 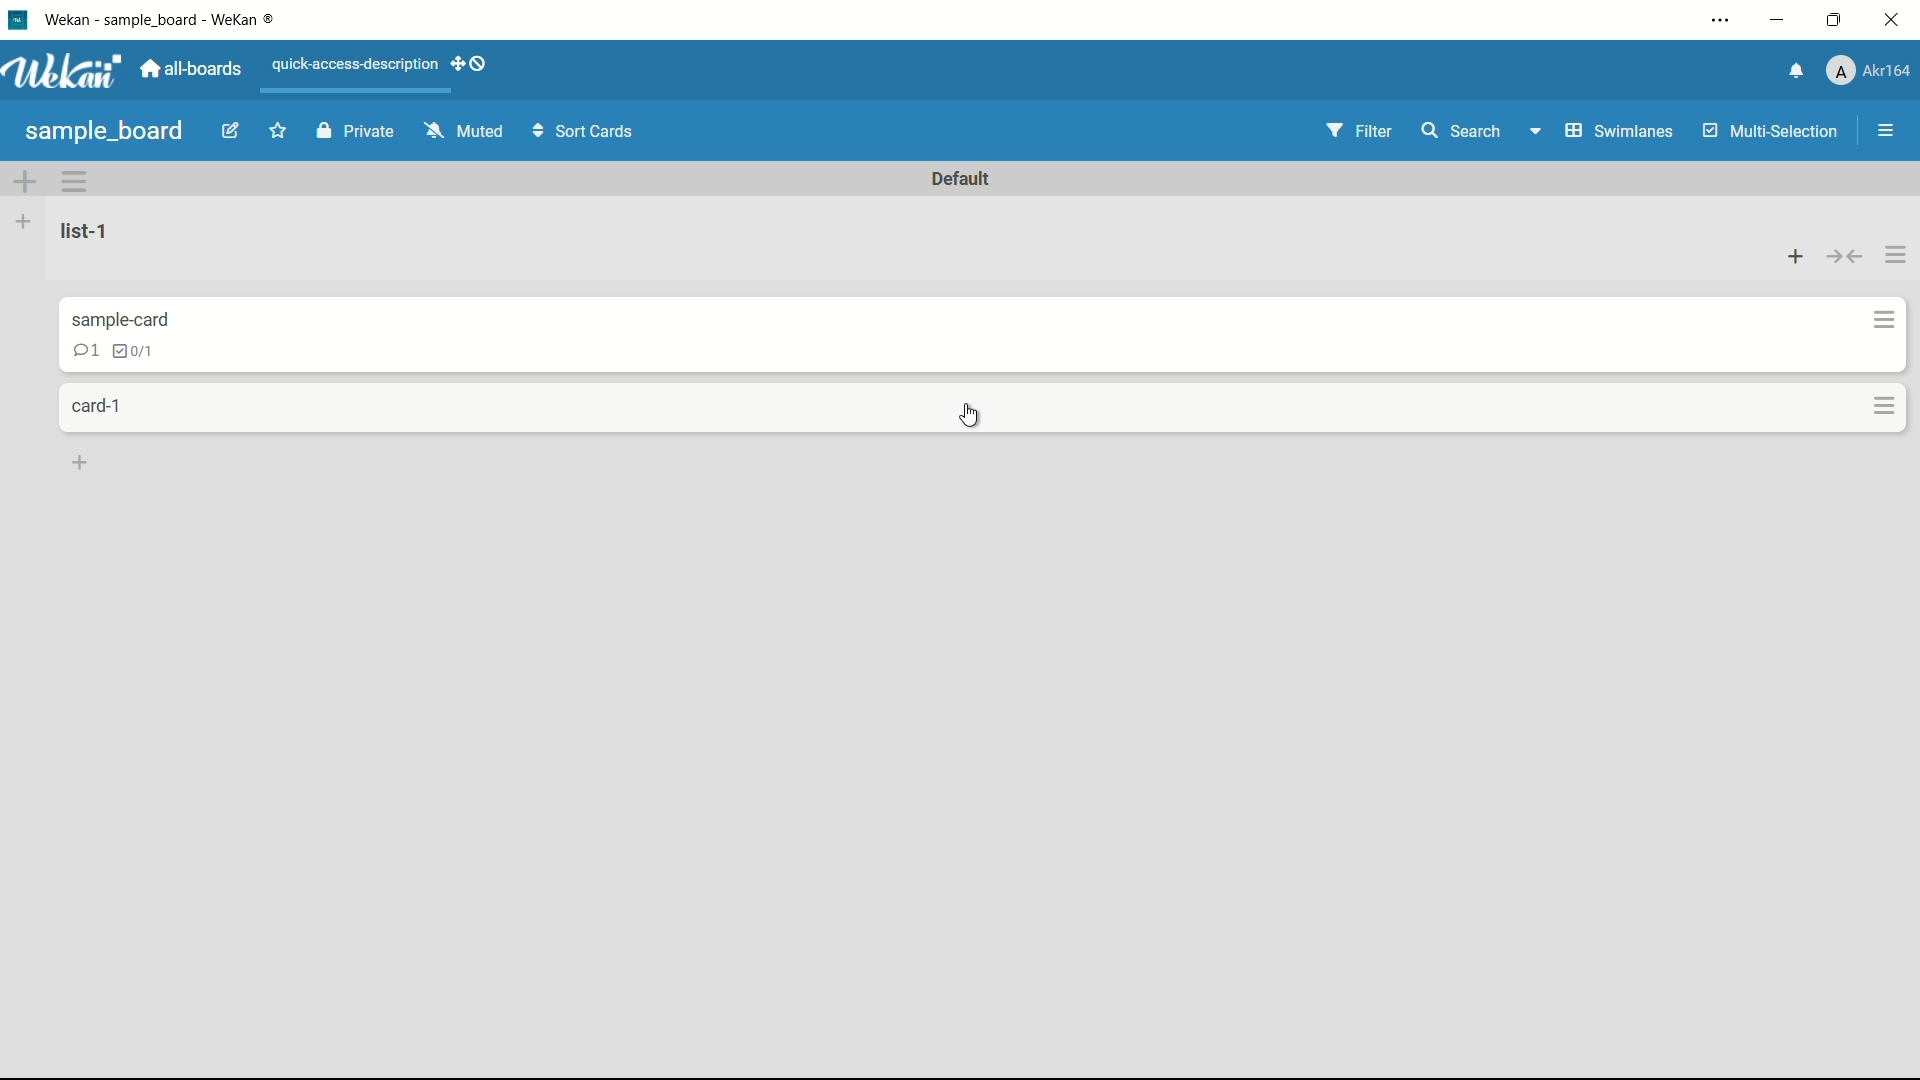 I want to click on wekan - Sample_board - weaken, so click(x=195, y=22).